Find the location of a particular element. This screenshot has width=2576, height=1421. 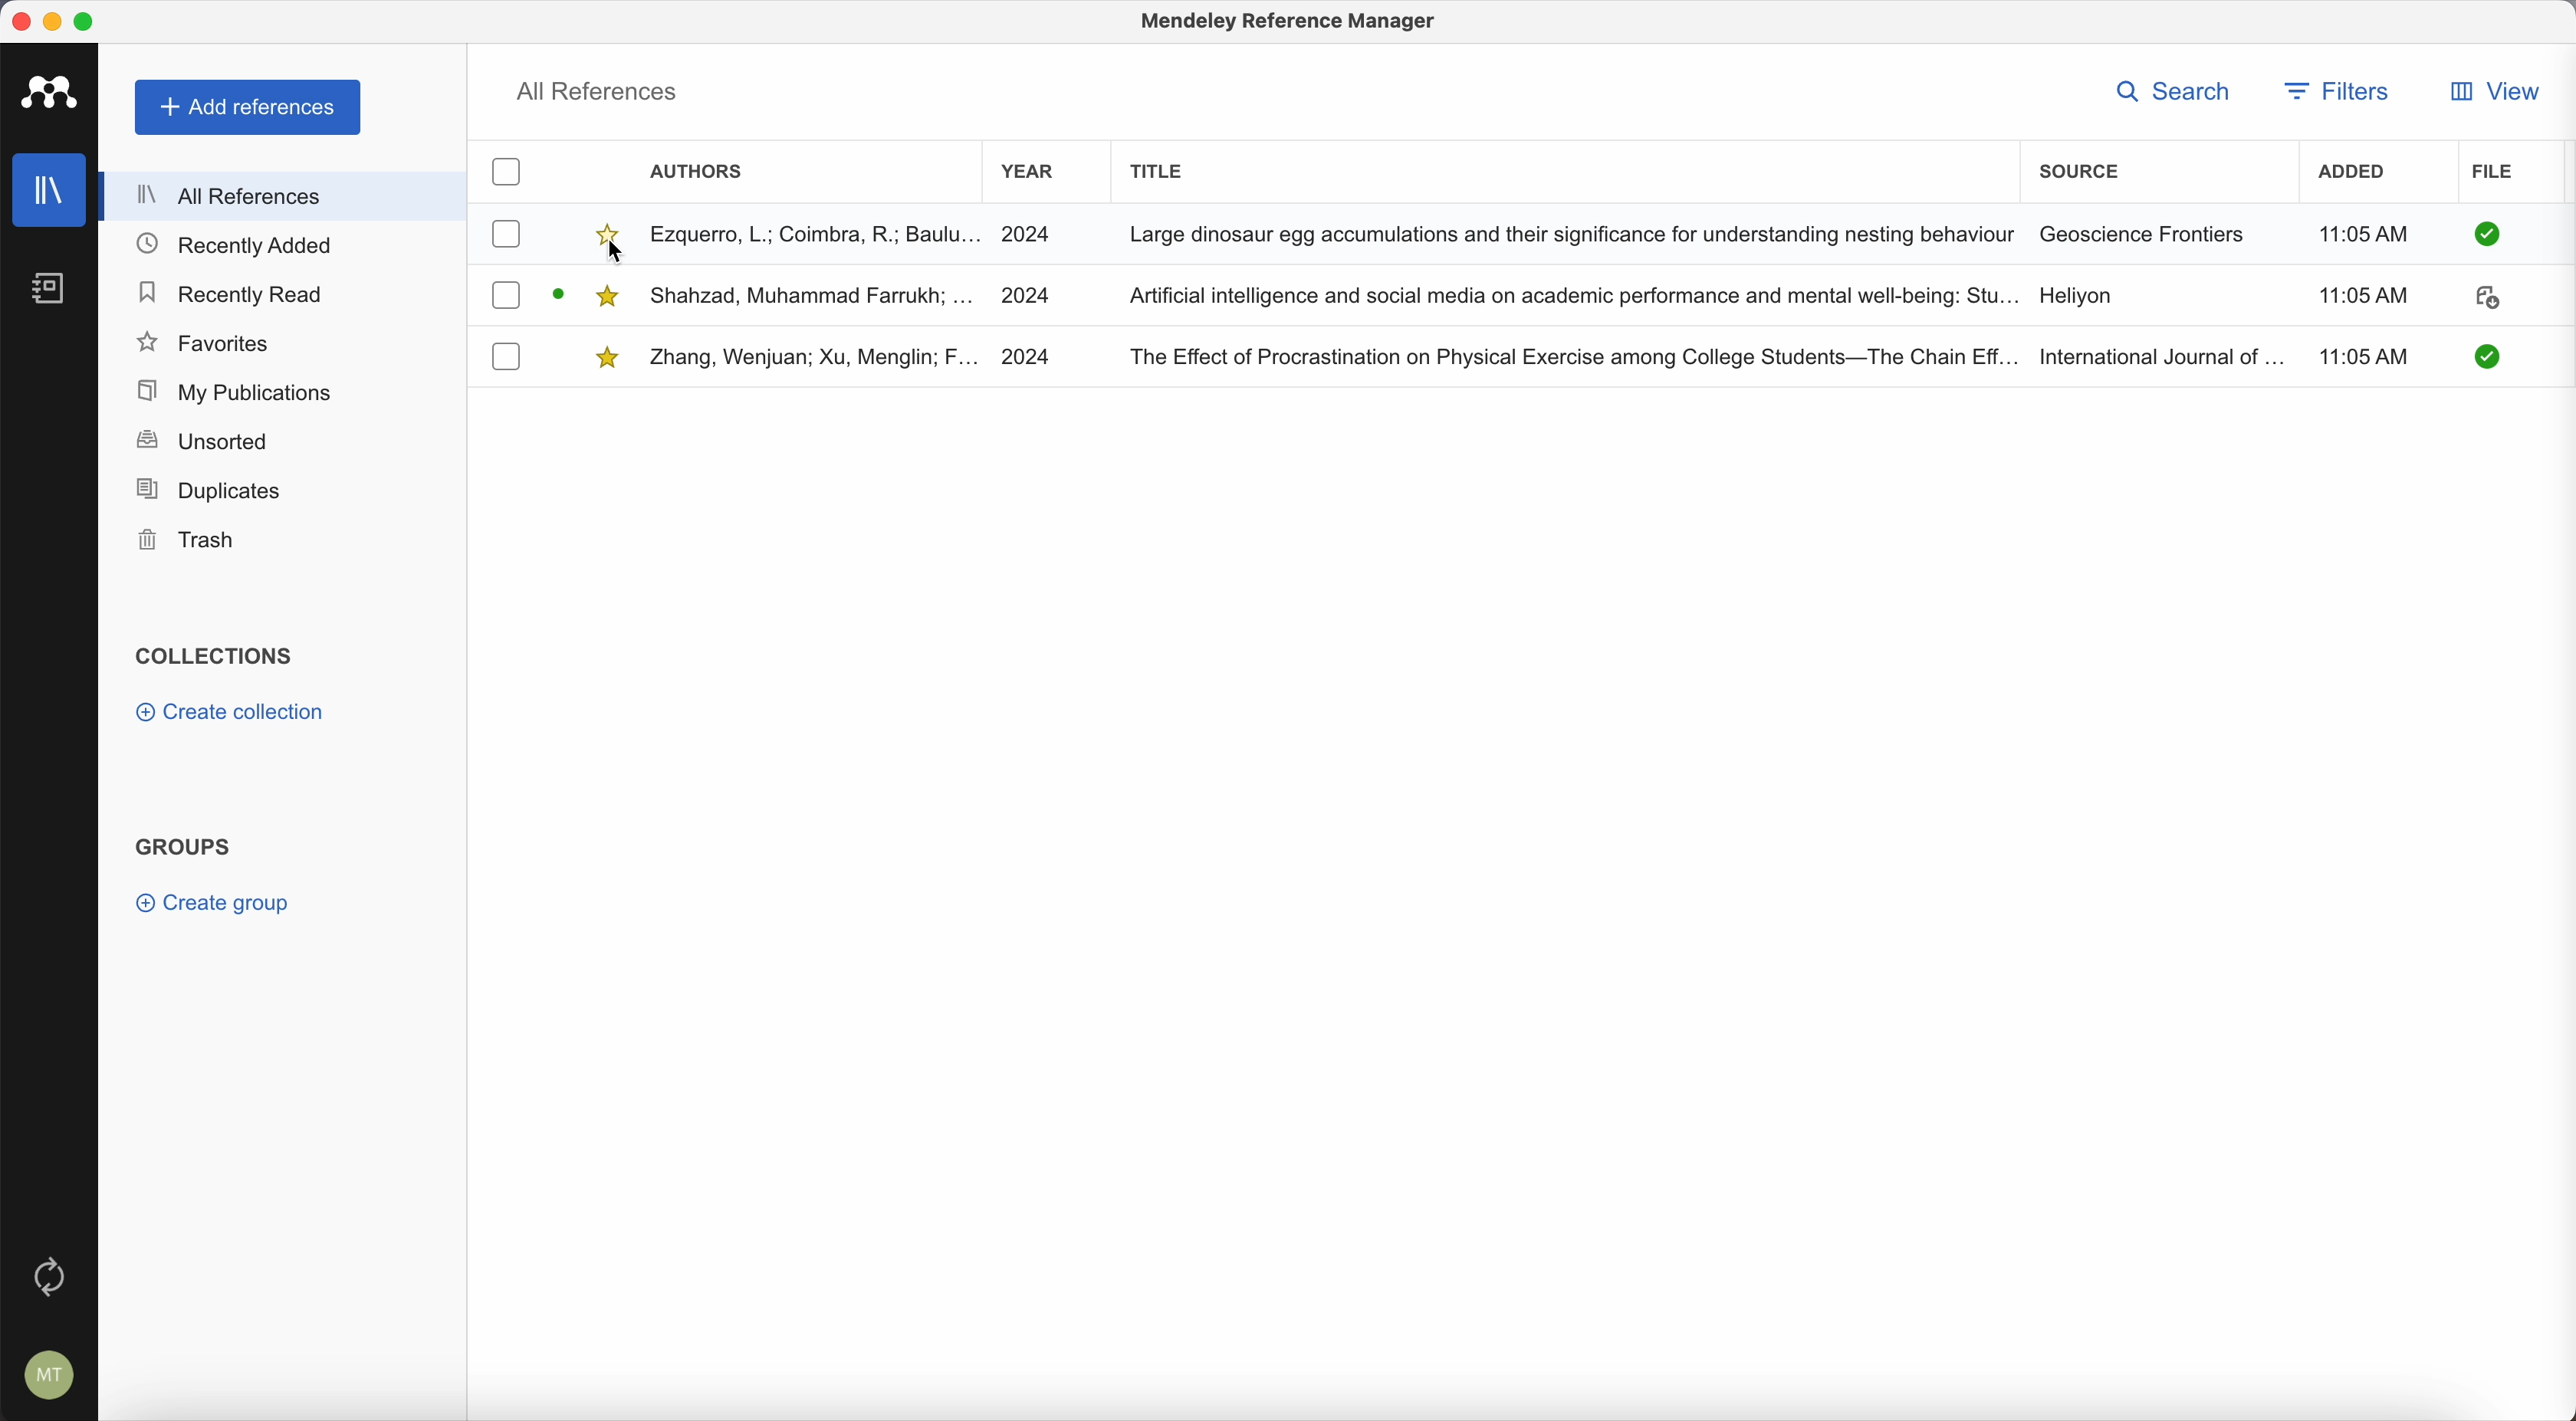

file is located at coordinates (2496, 173).